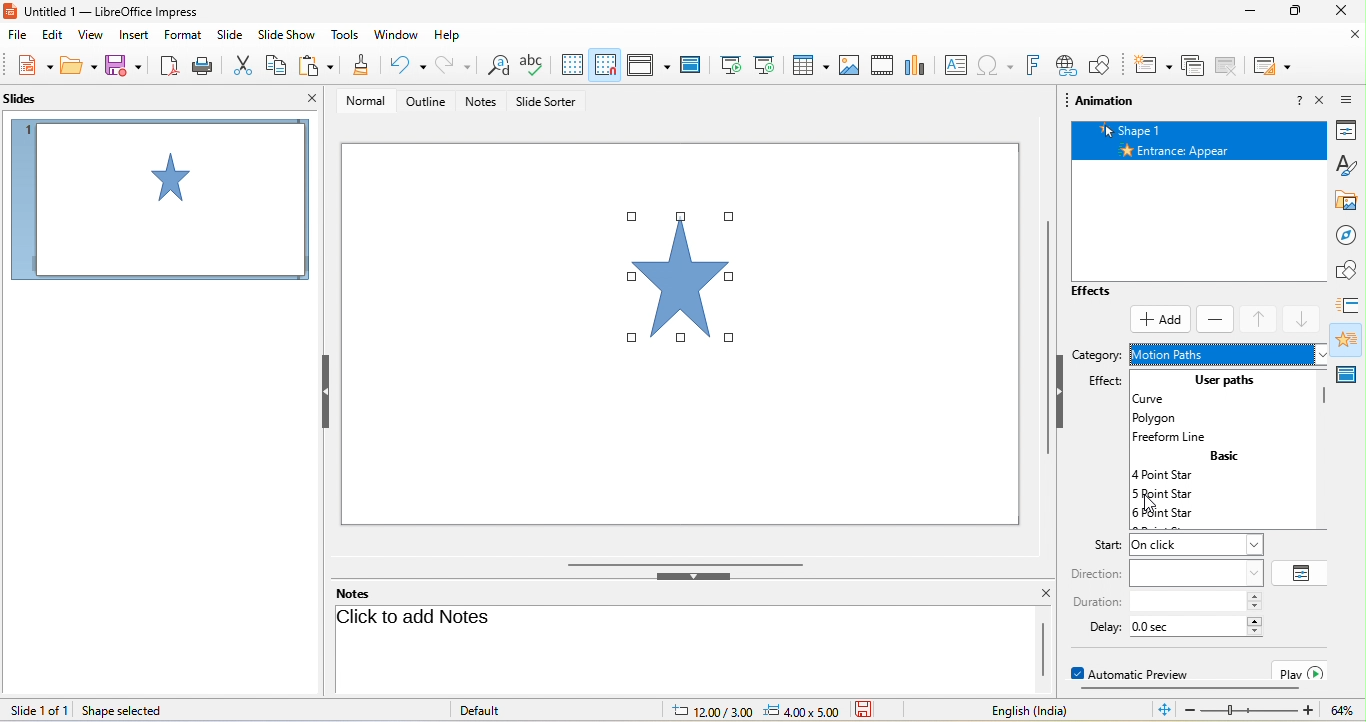  Describe the element at coordinates (1105, 103) in the screenshot. I see `animation` at that location.